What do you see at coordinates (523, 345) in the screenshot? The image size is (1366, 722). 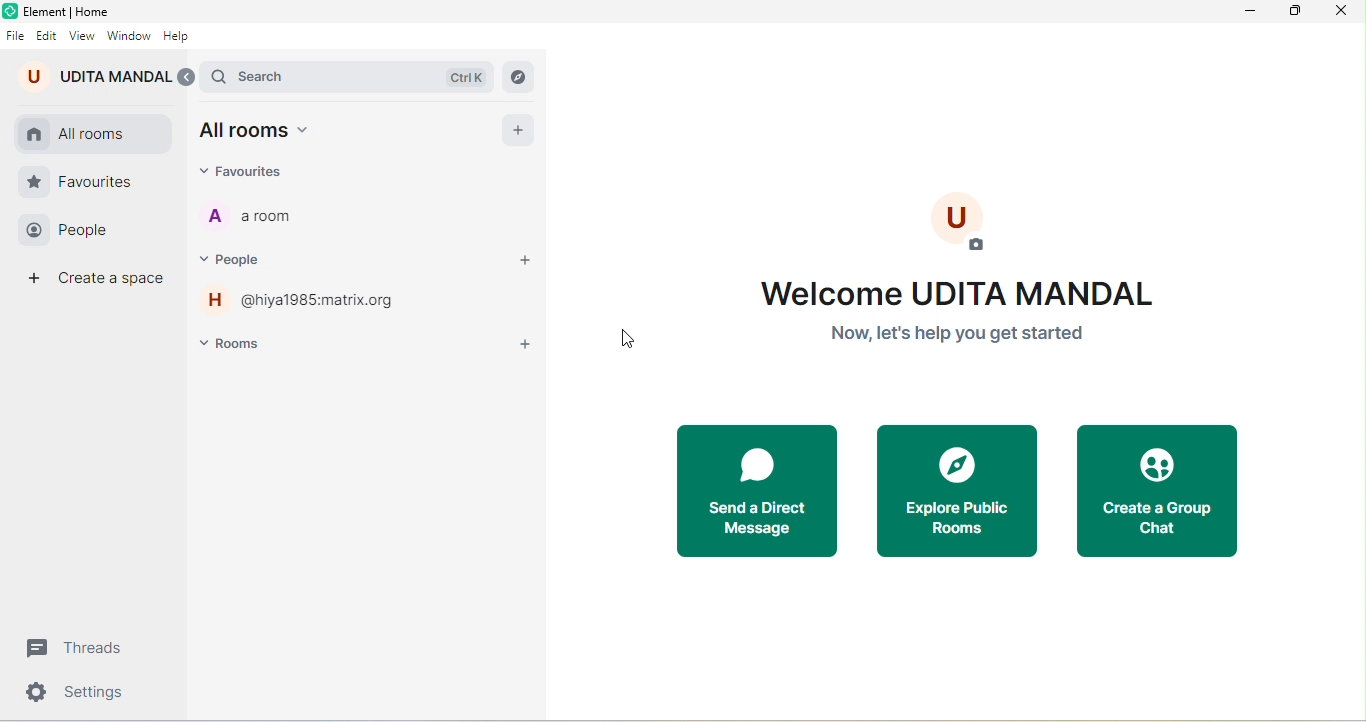 I see `add room` at bounding box center [523, 345].